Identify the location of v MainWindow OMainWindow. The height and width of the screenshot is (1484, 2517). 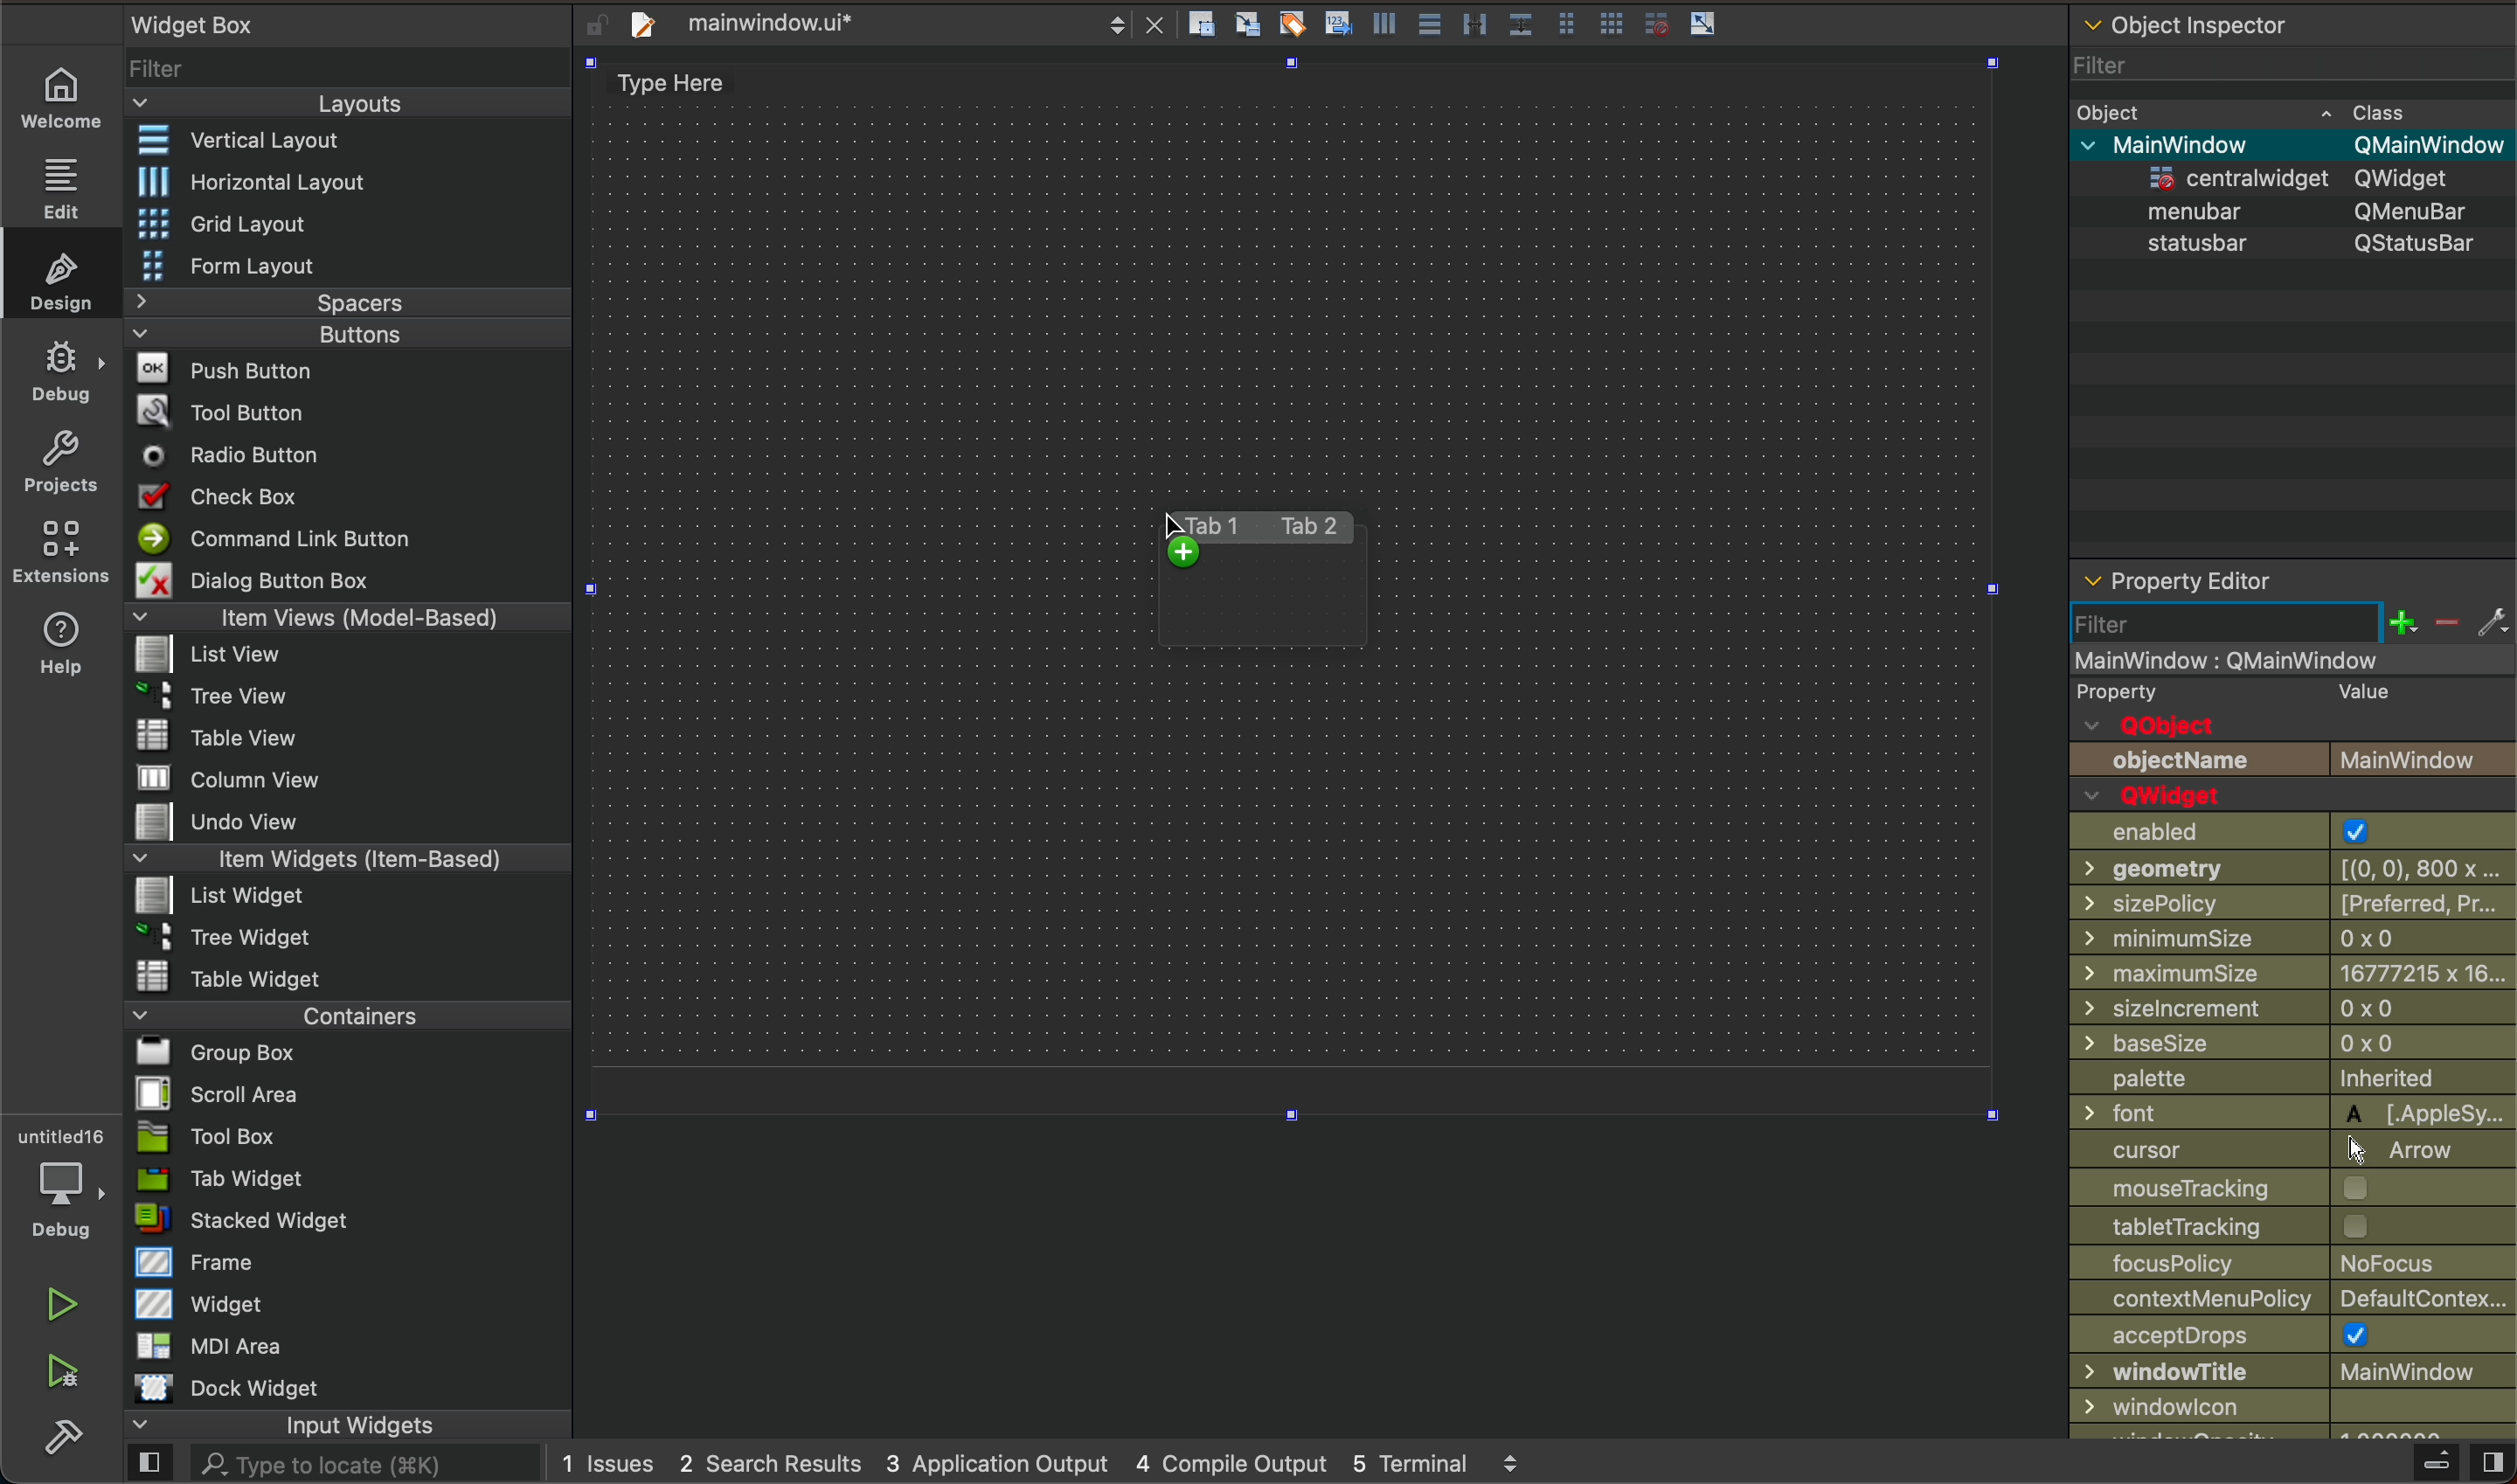
(2294, 142).